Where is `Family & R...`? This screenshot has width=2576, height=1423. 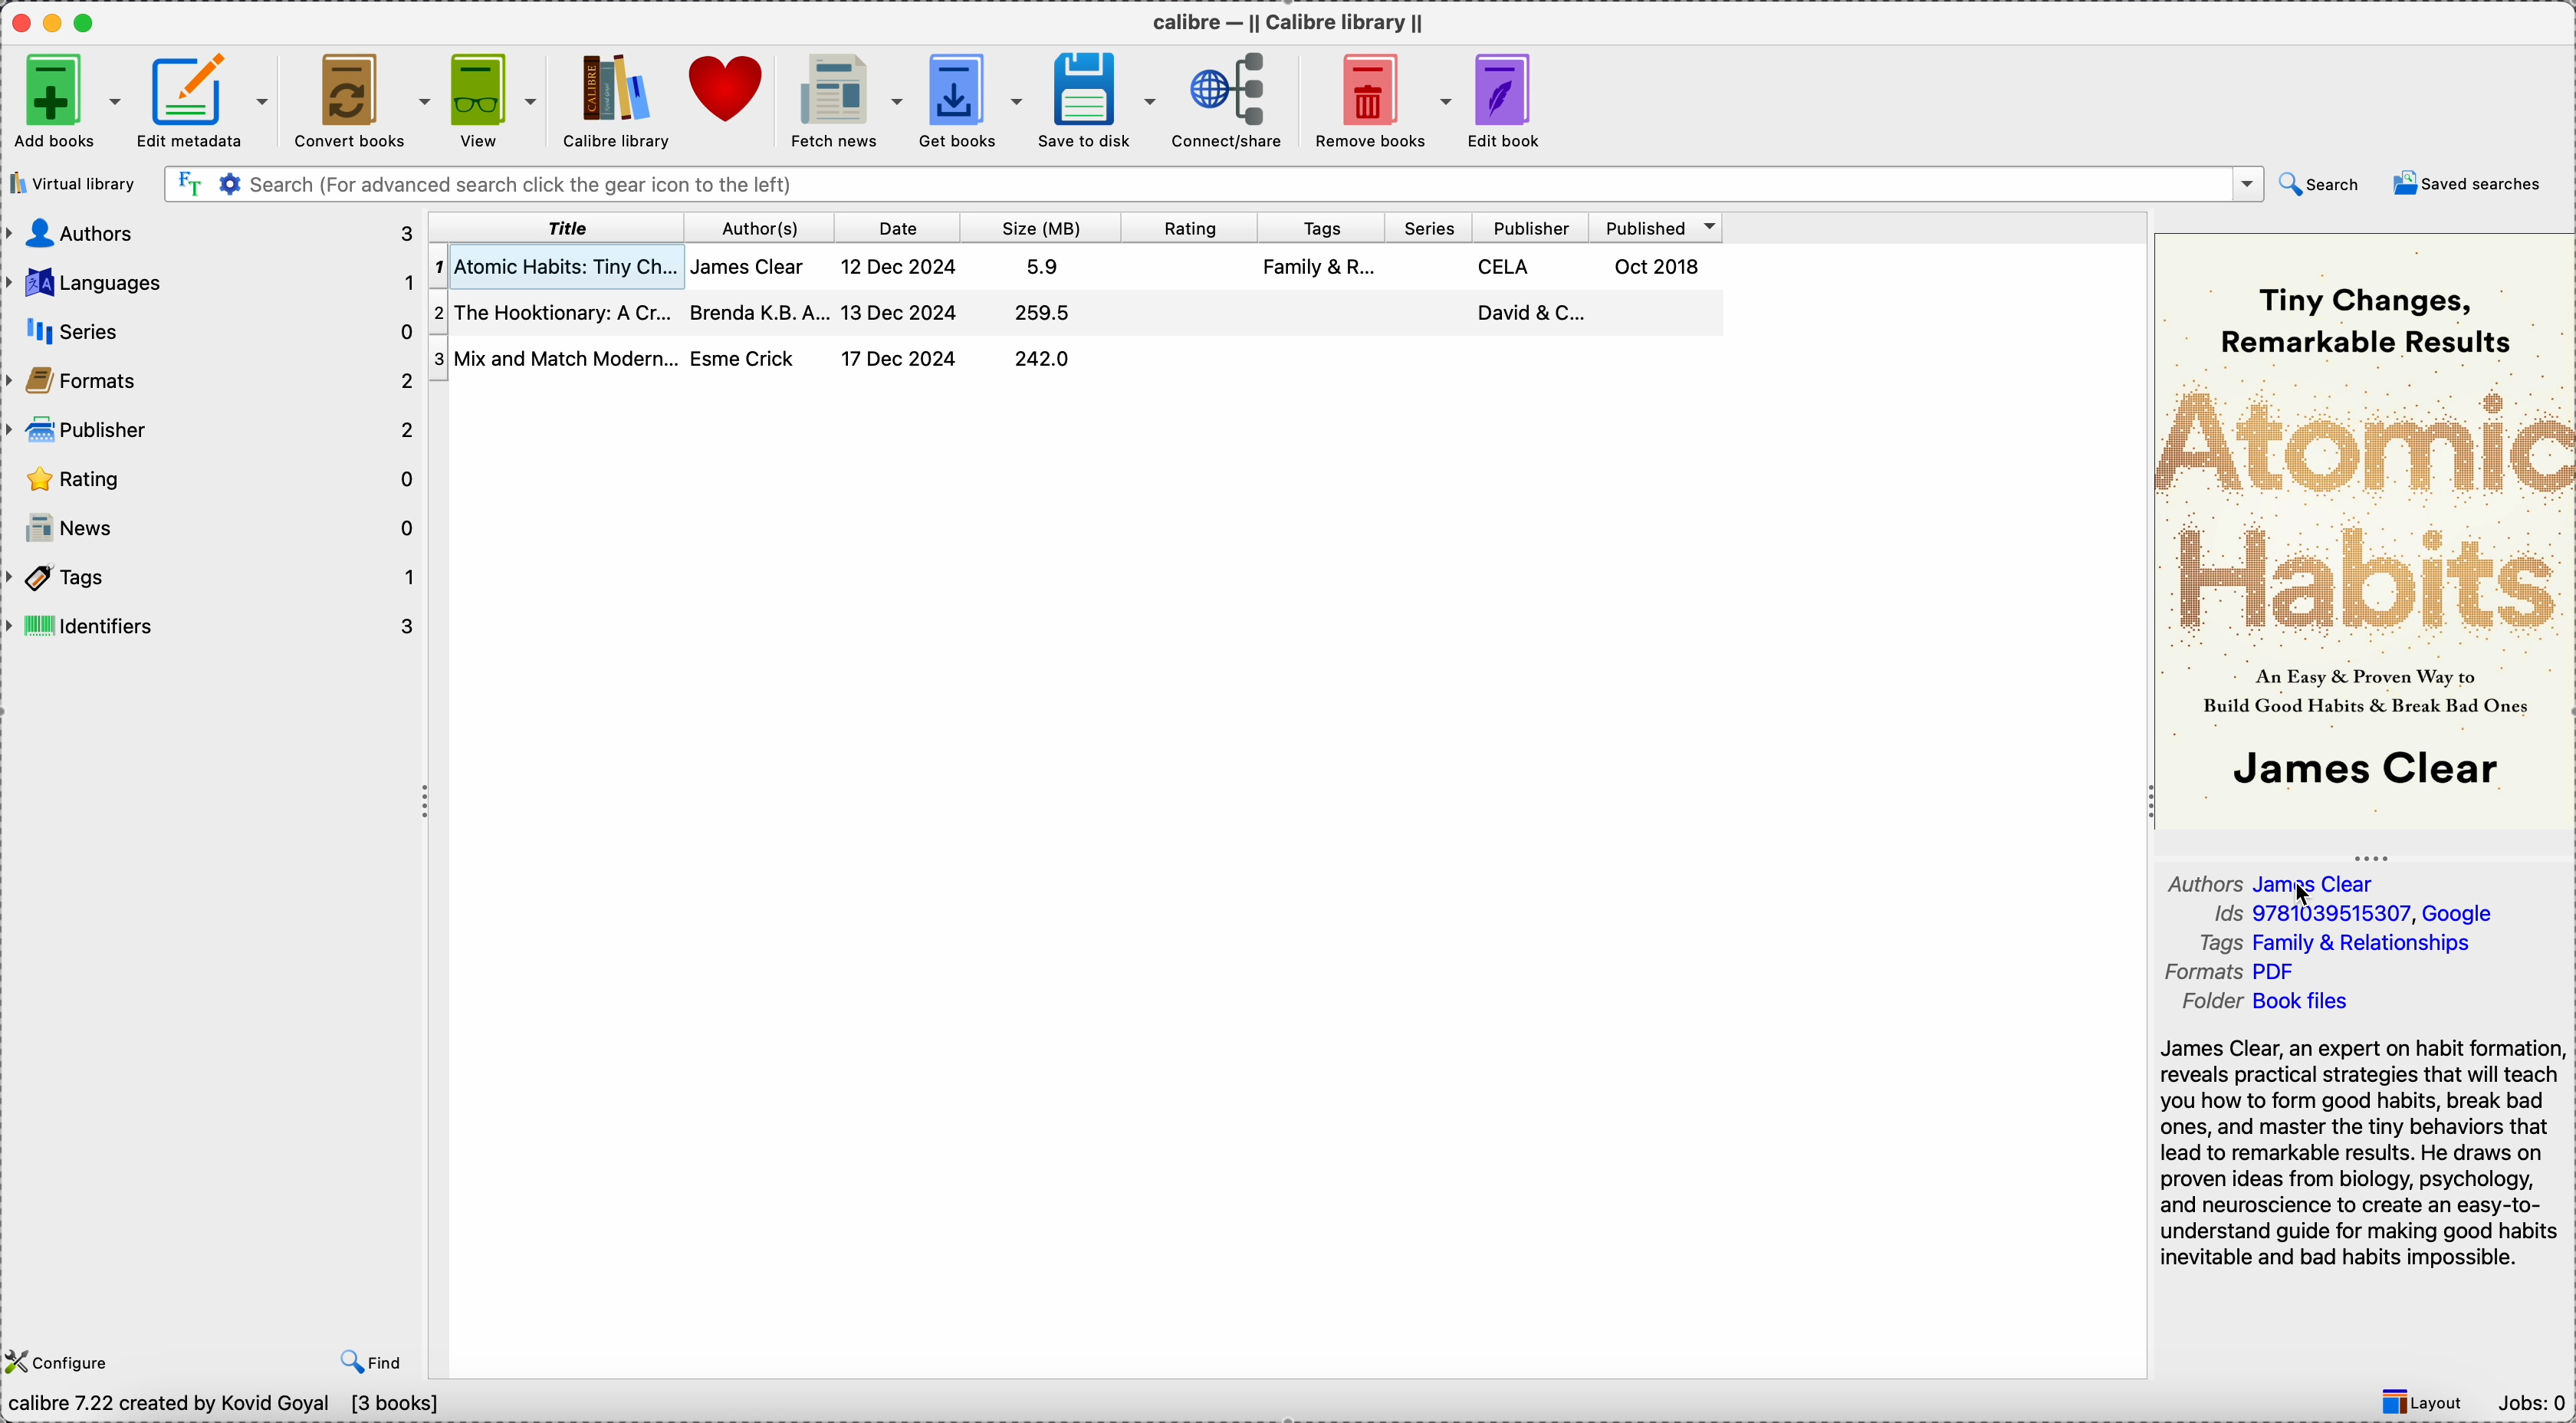
Family & R... is located at coordinates (1316, 264).